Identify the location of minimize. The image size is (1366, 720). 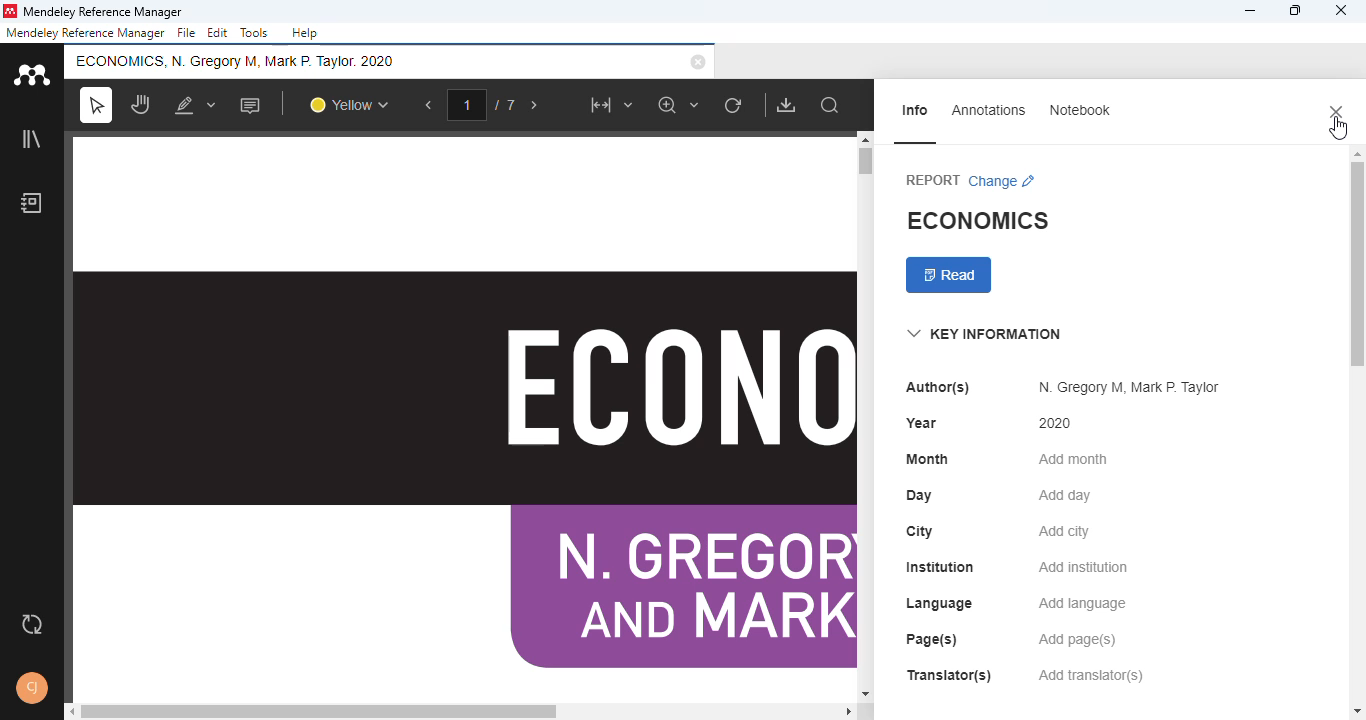
(1251, 11).